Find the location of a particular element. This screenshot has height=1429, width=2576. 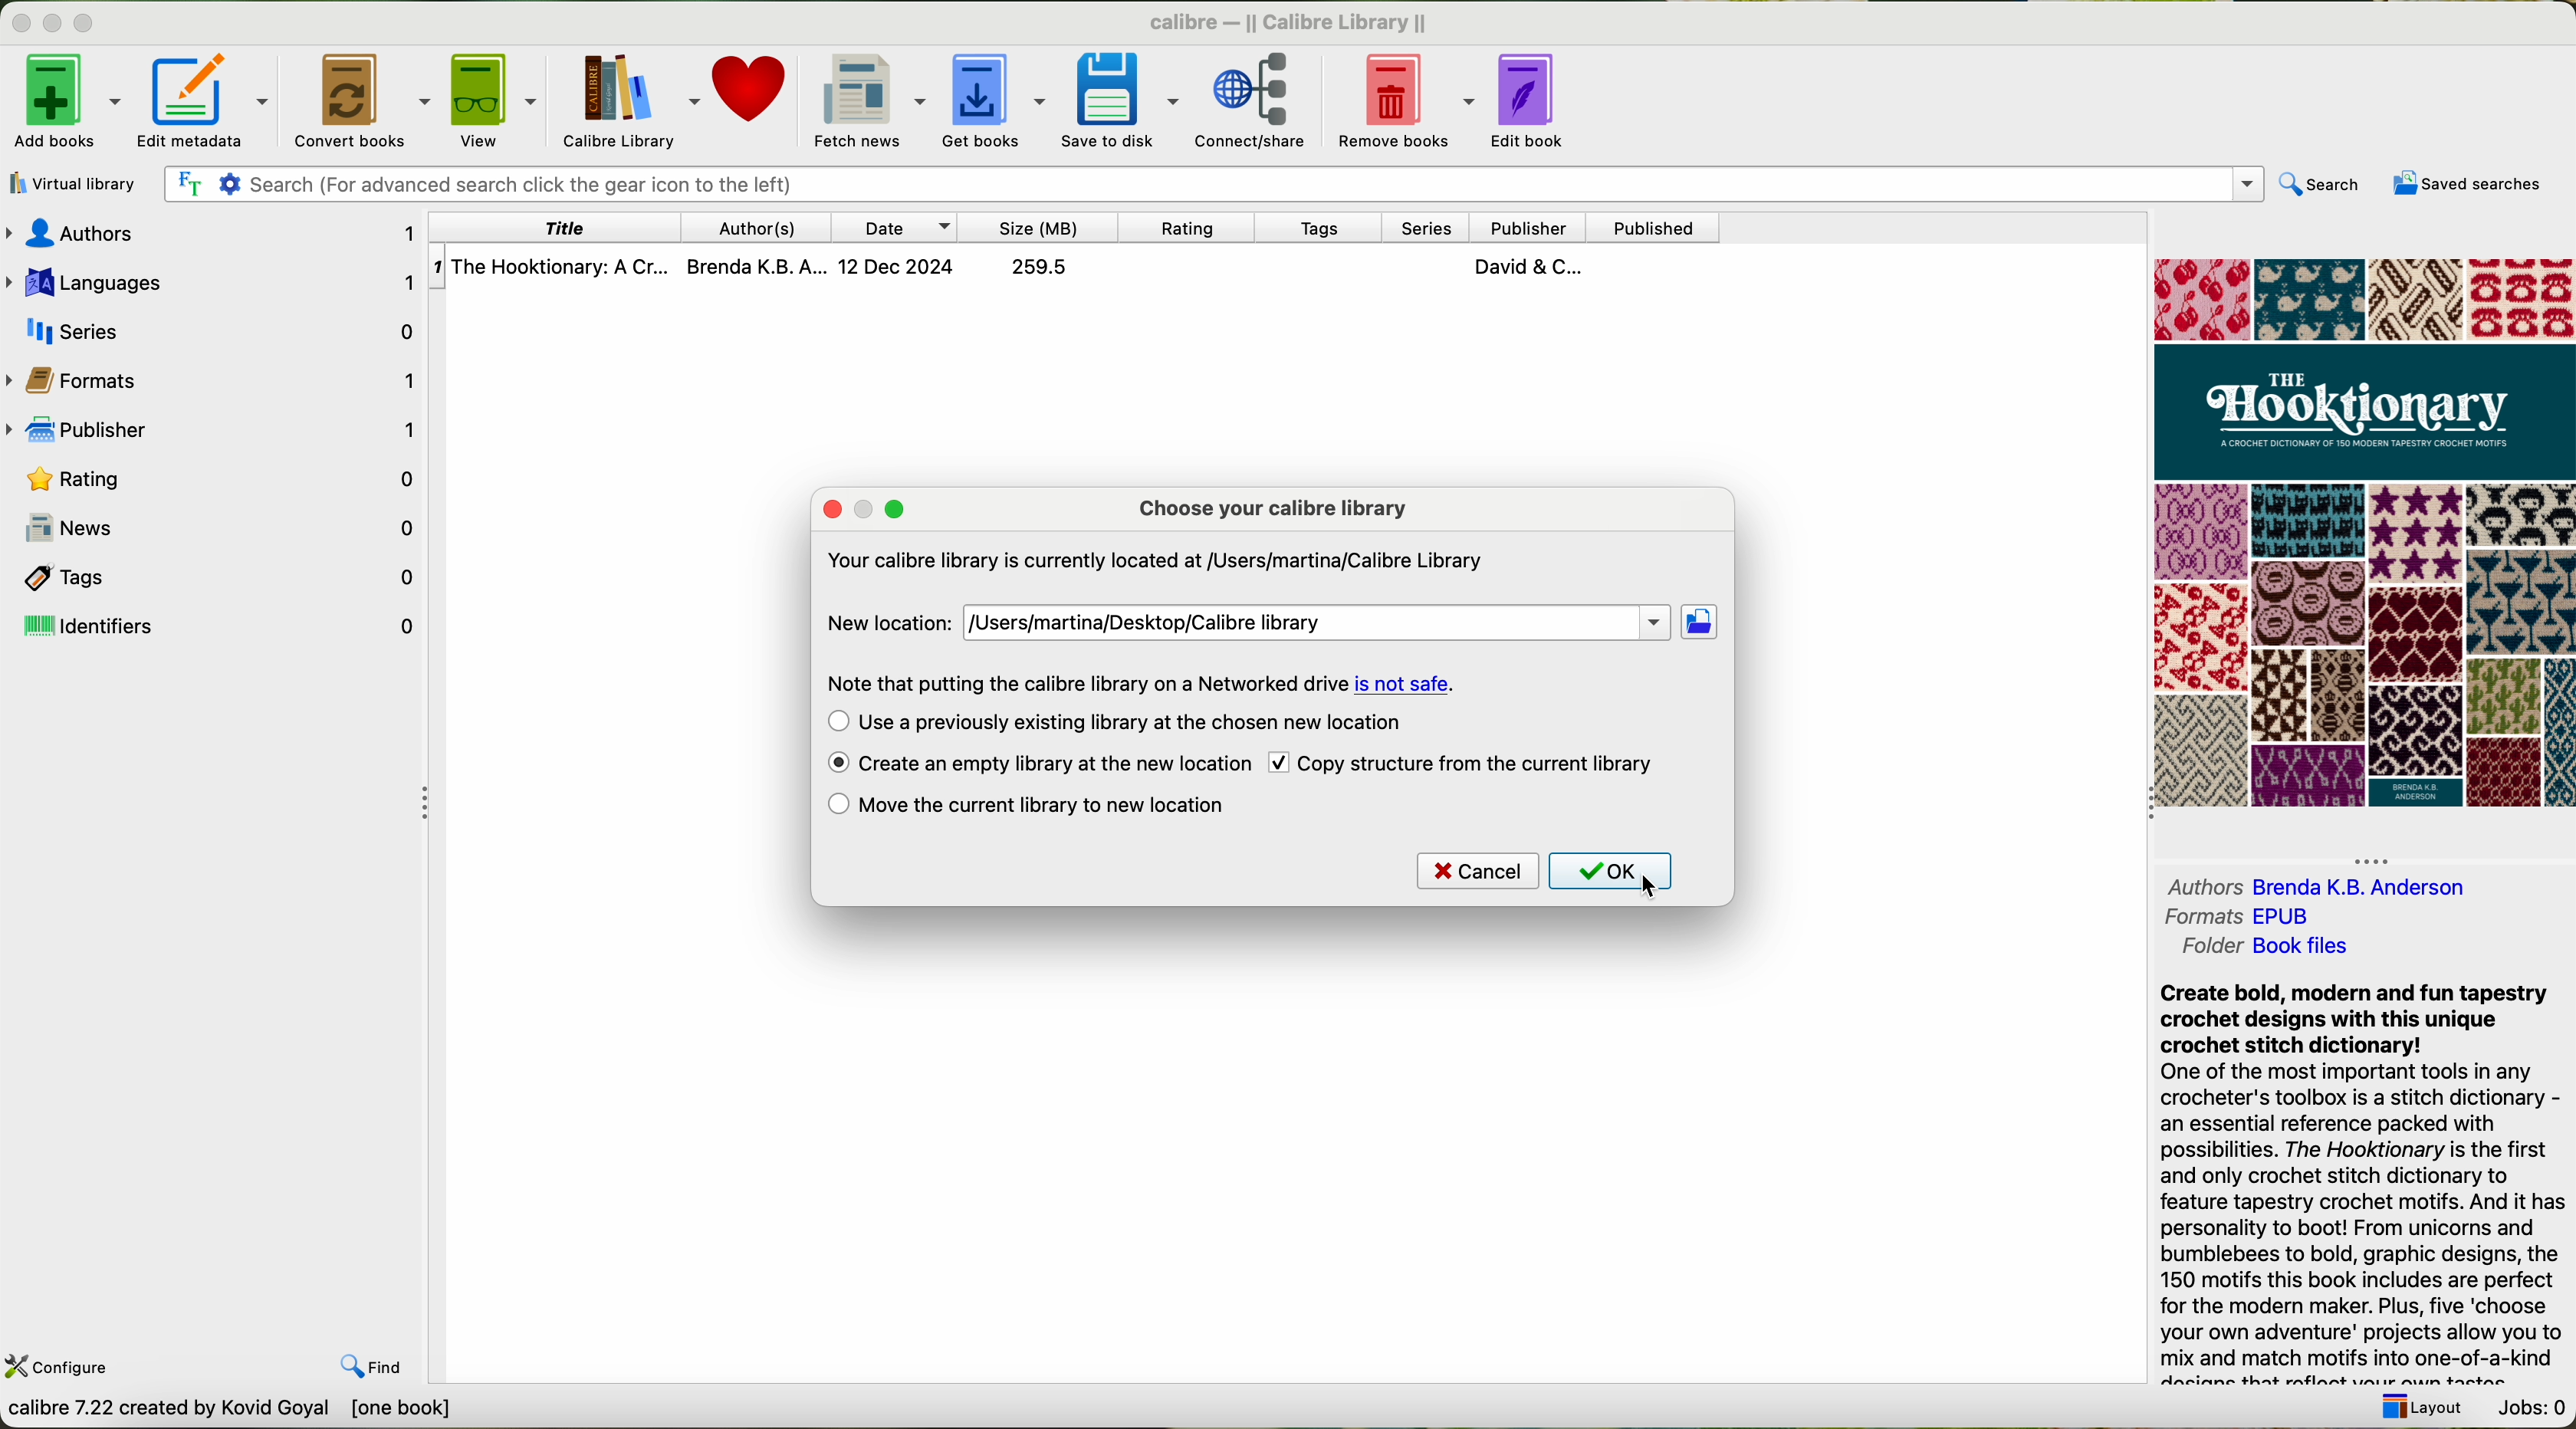

minimize is located at coordinates (864, 504).